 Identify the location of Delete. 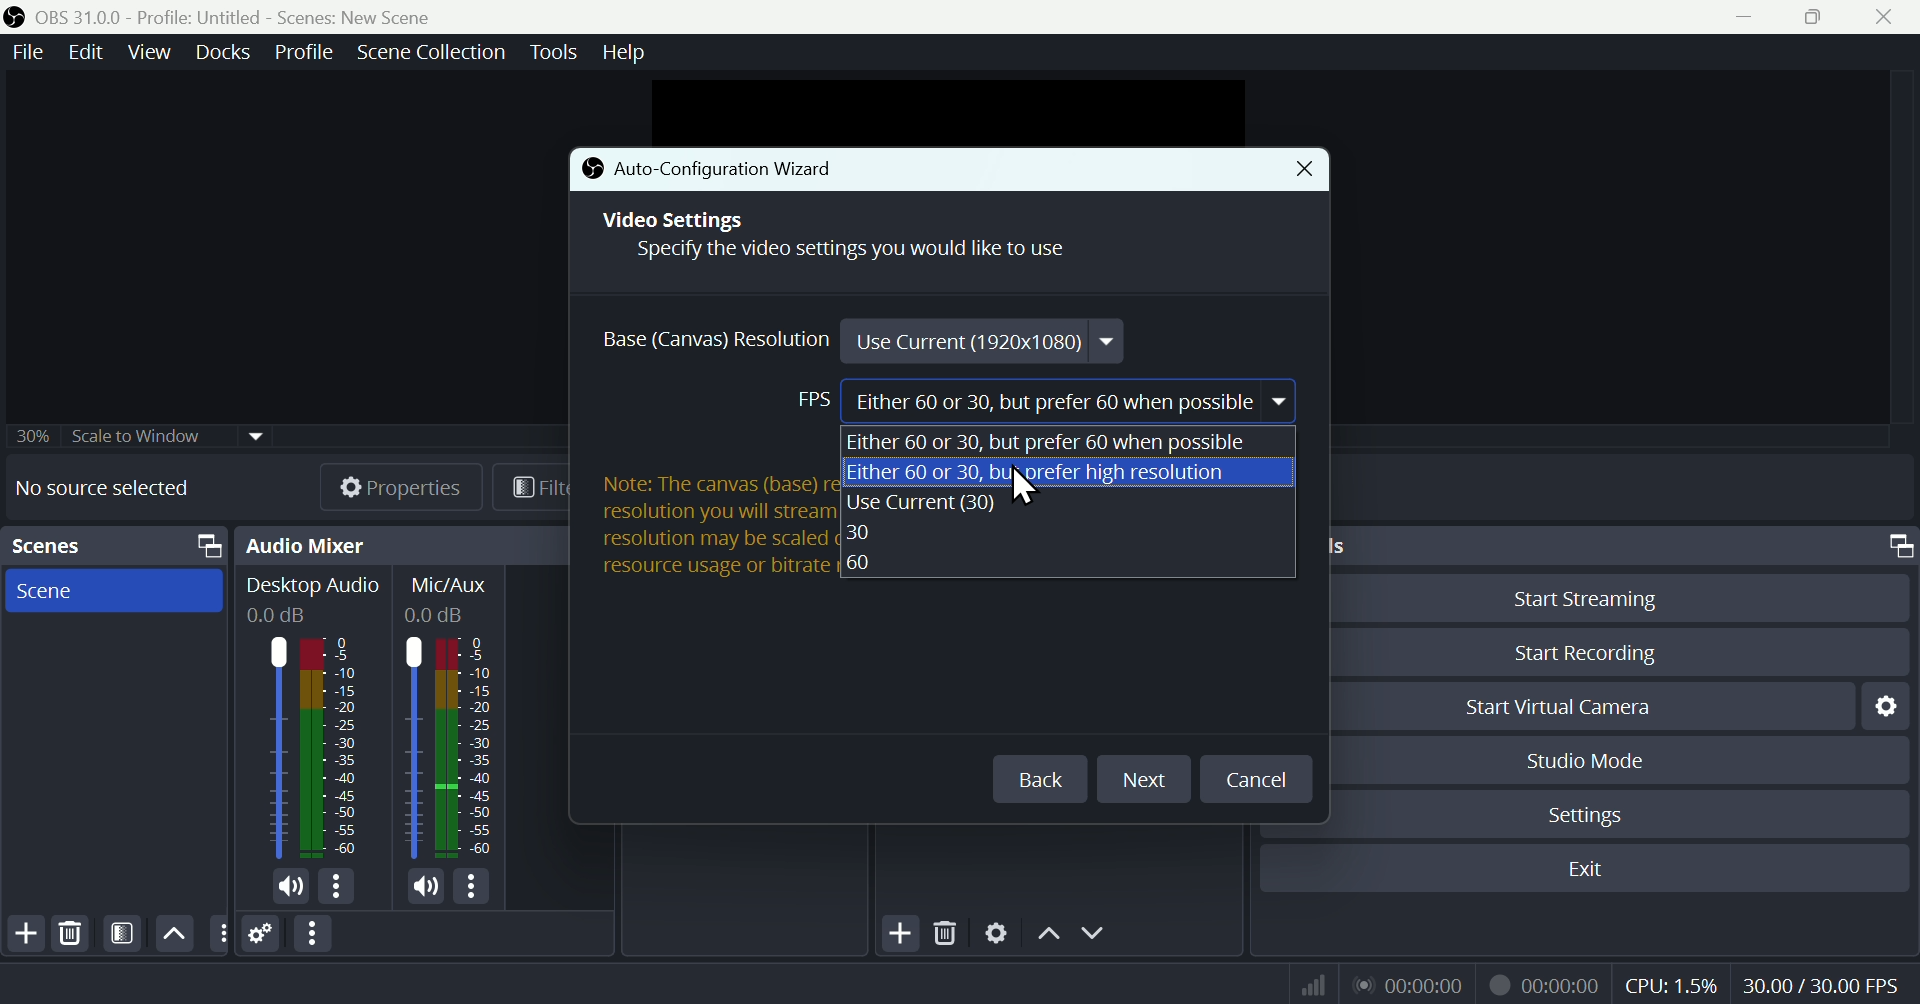
(946, 929).